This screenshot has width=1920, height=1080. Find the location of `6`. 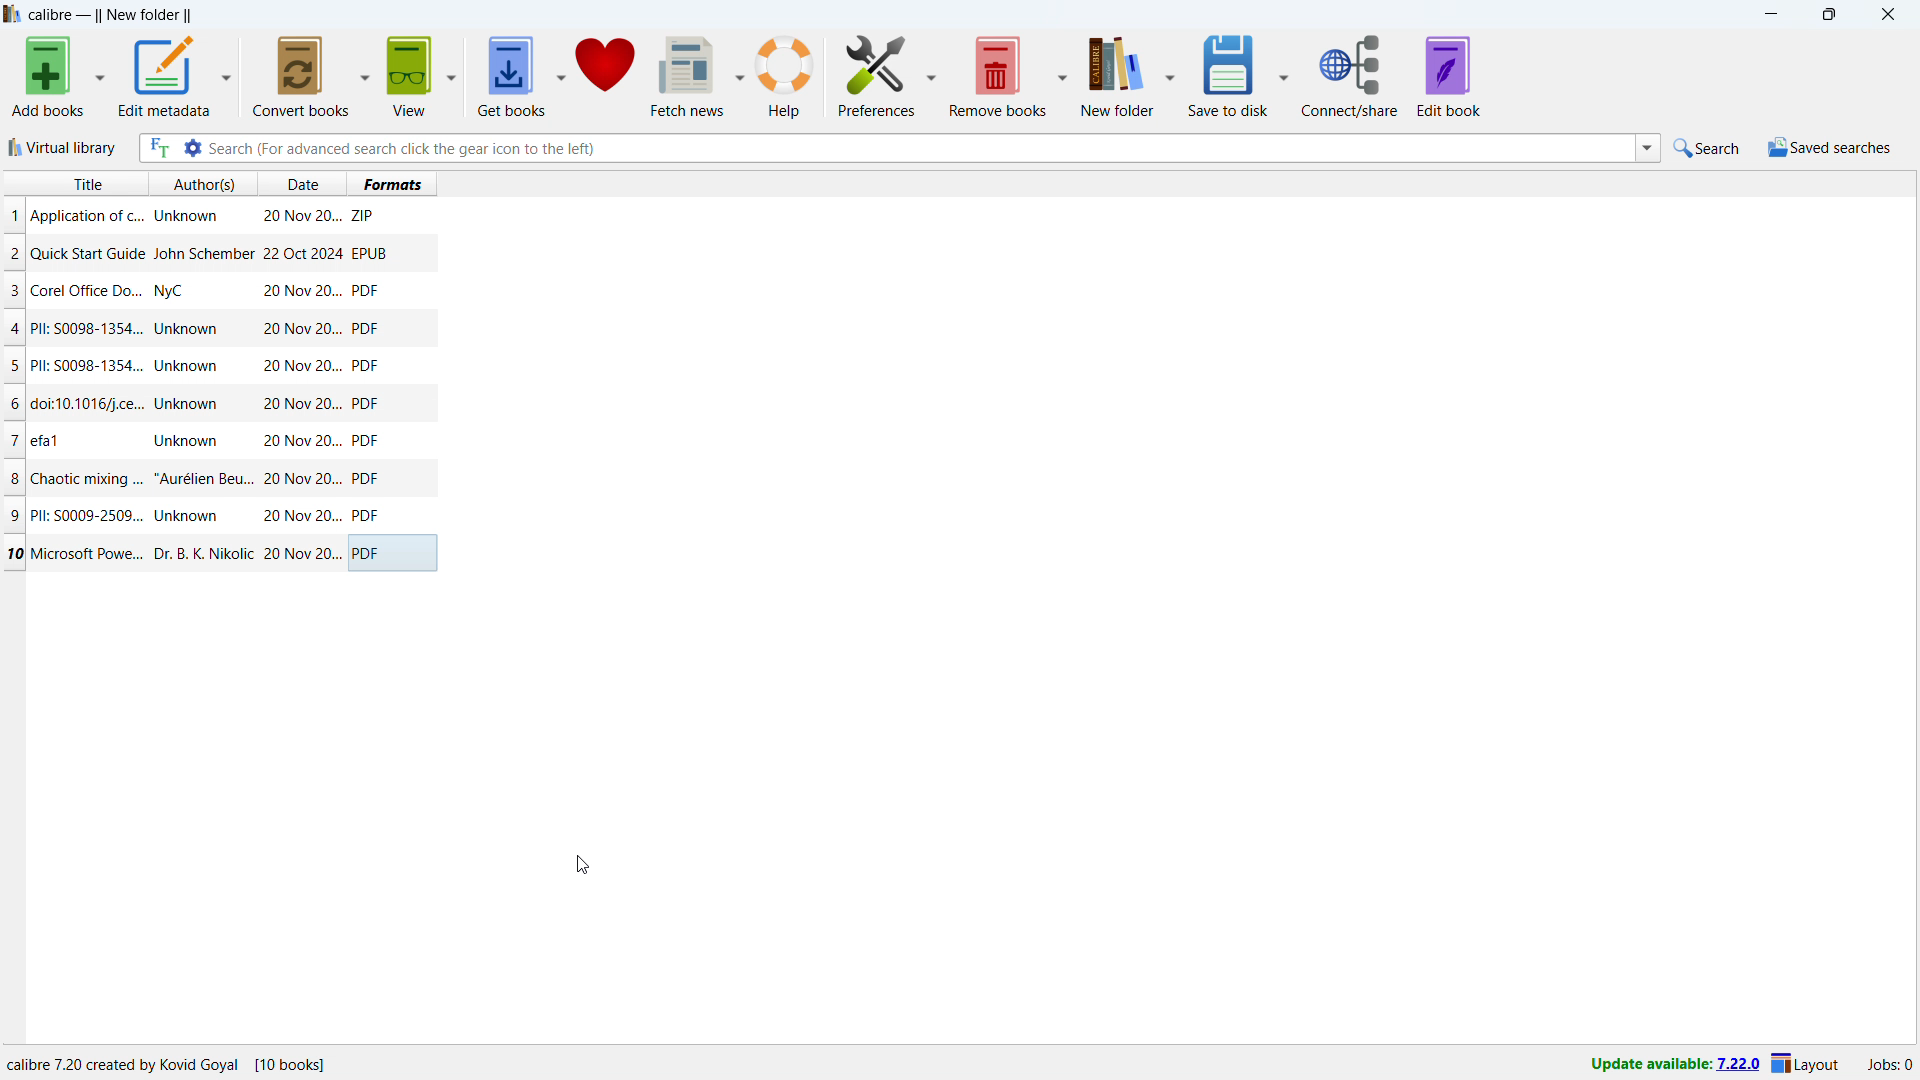

6 is located at coordinates (13, 405).